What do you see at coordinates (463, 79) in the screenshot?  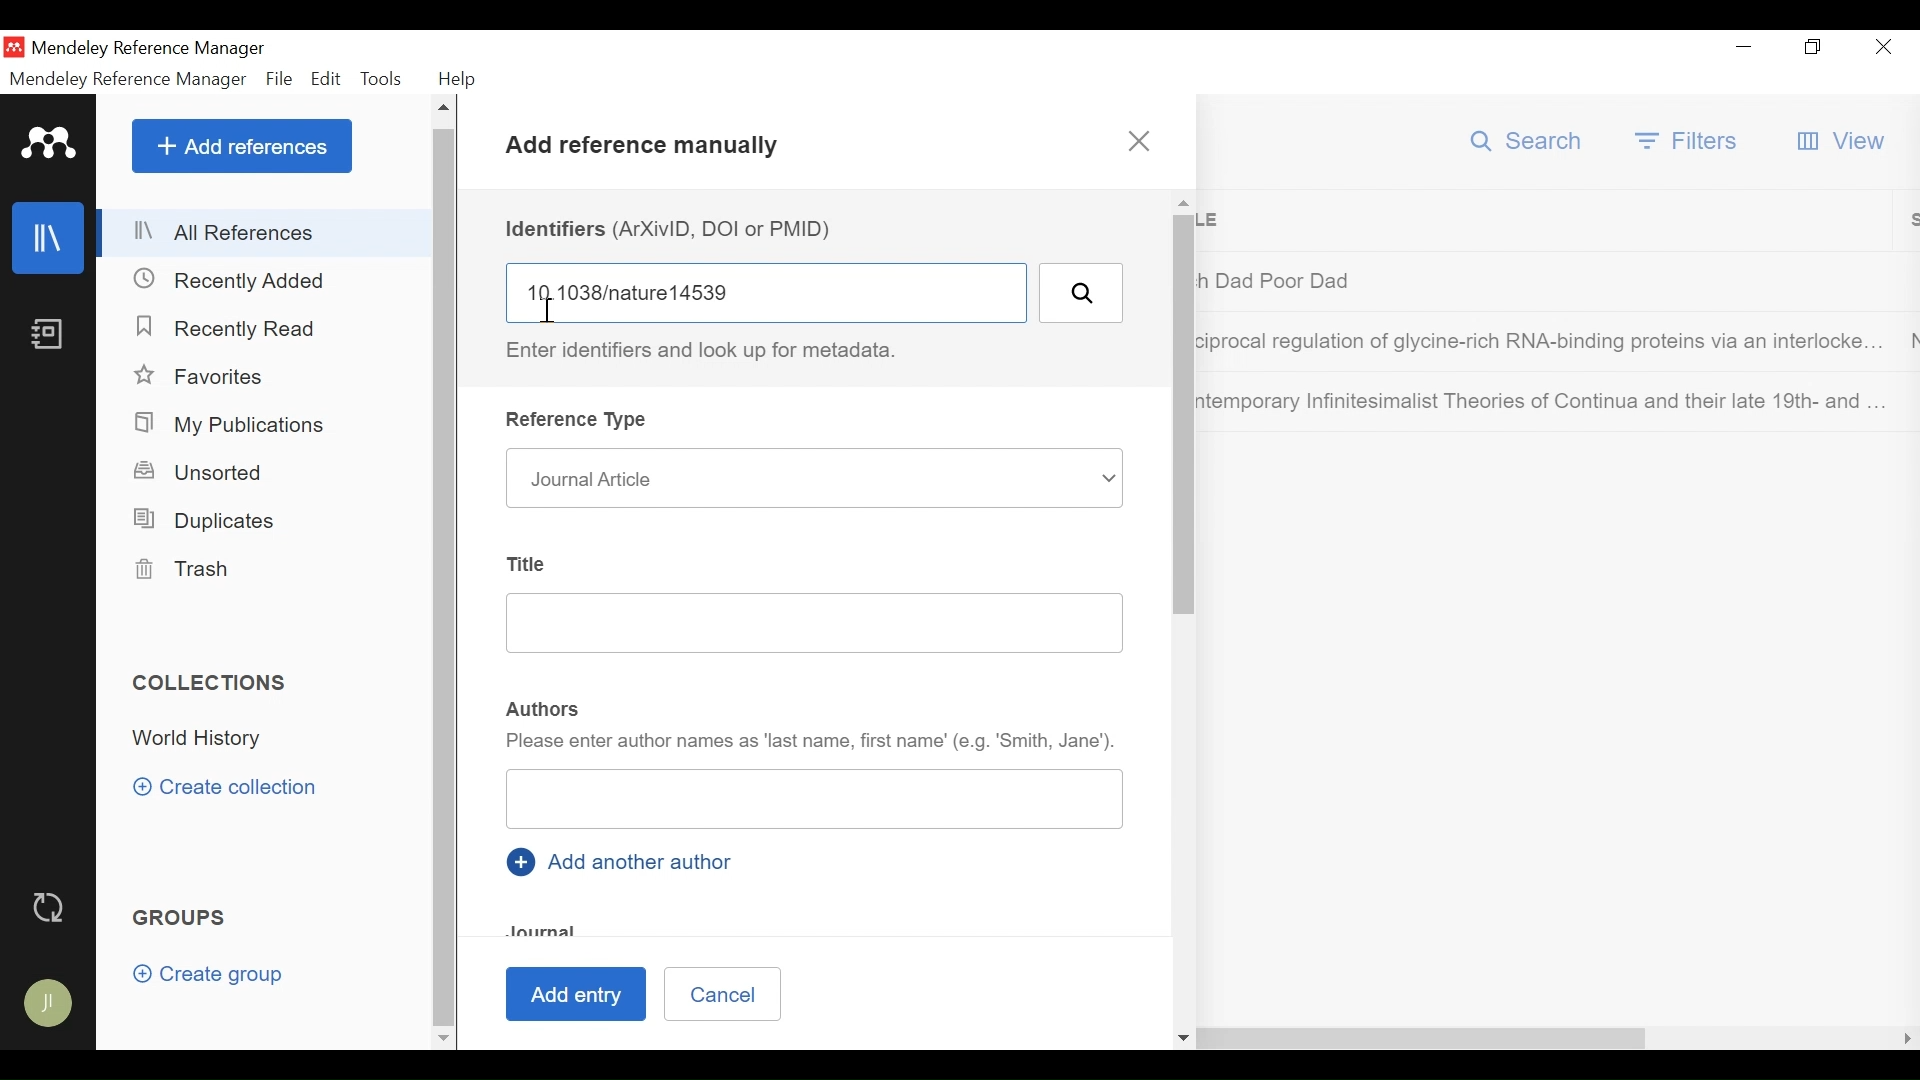 I see `Help` at bounding box center [463, 79].